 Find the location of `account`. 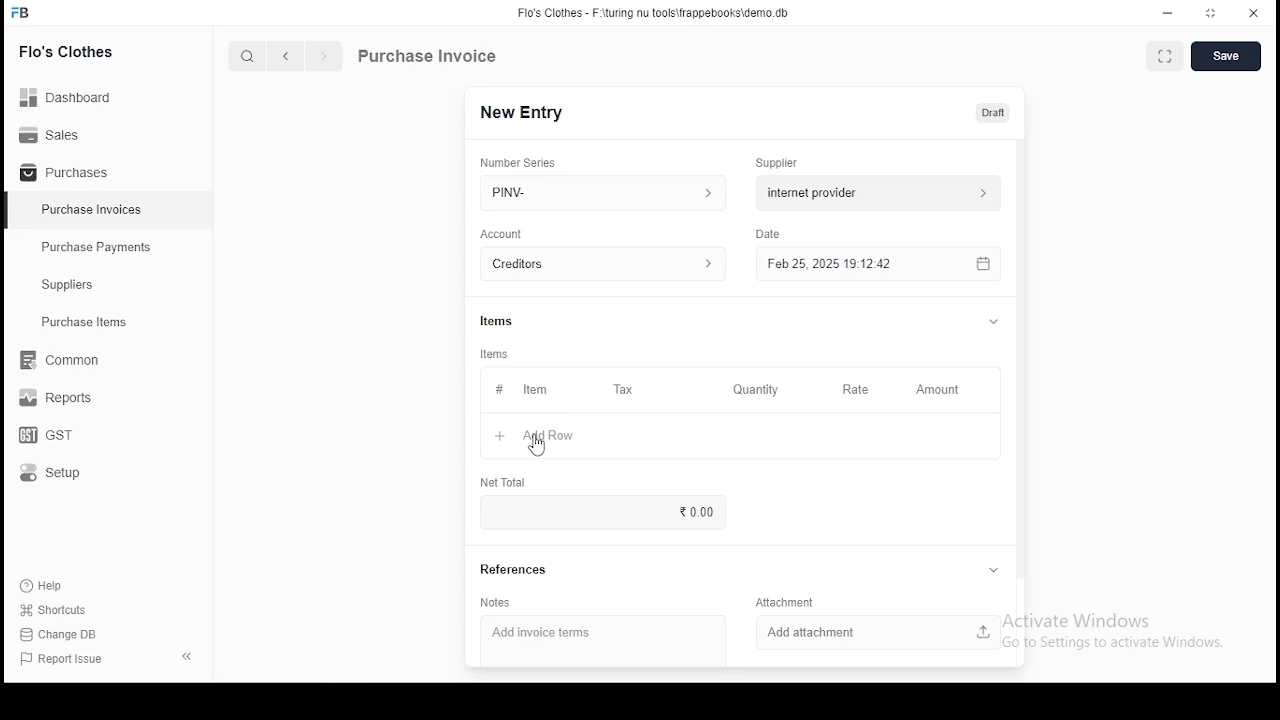

account is located at coordinates (502, 234).